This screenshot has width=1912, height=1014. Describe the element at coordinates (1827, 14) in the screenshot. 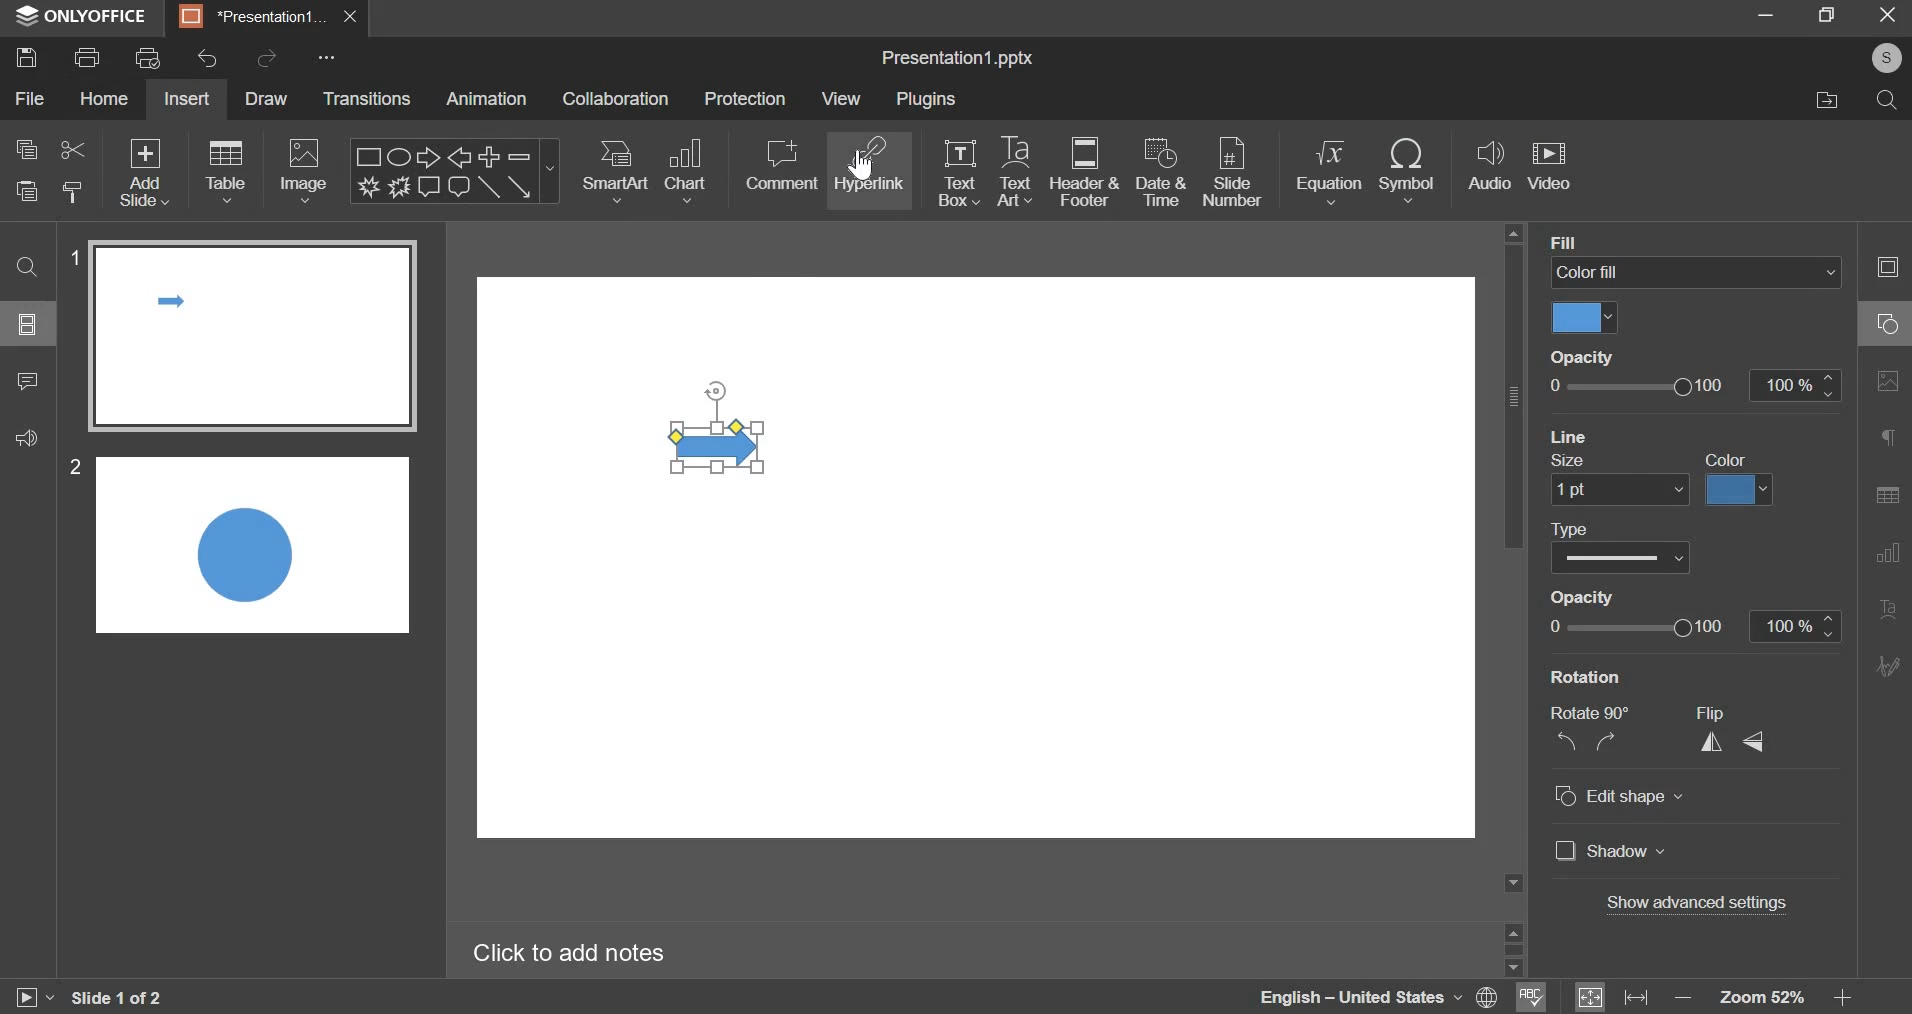

I see `maximize` at that location.